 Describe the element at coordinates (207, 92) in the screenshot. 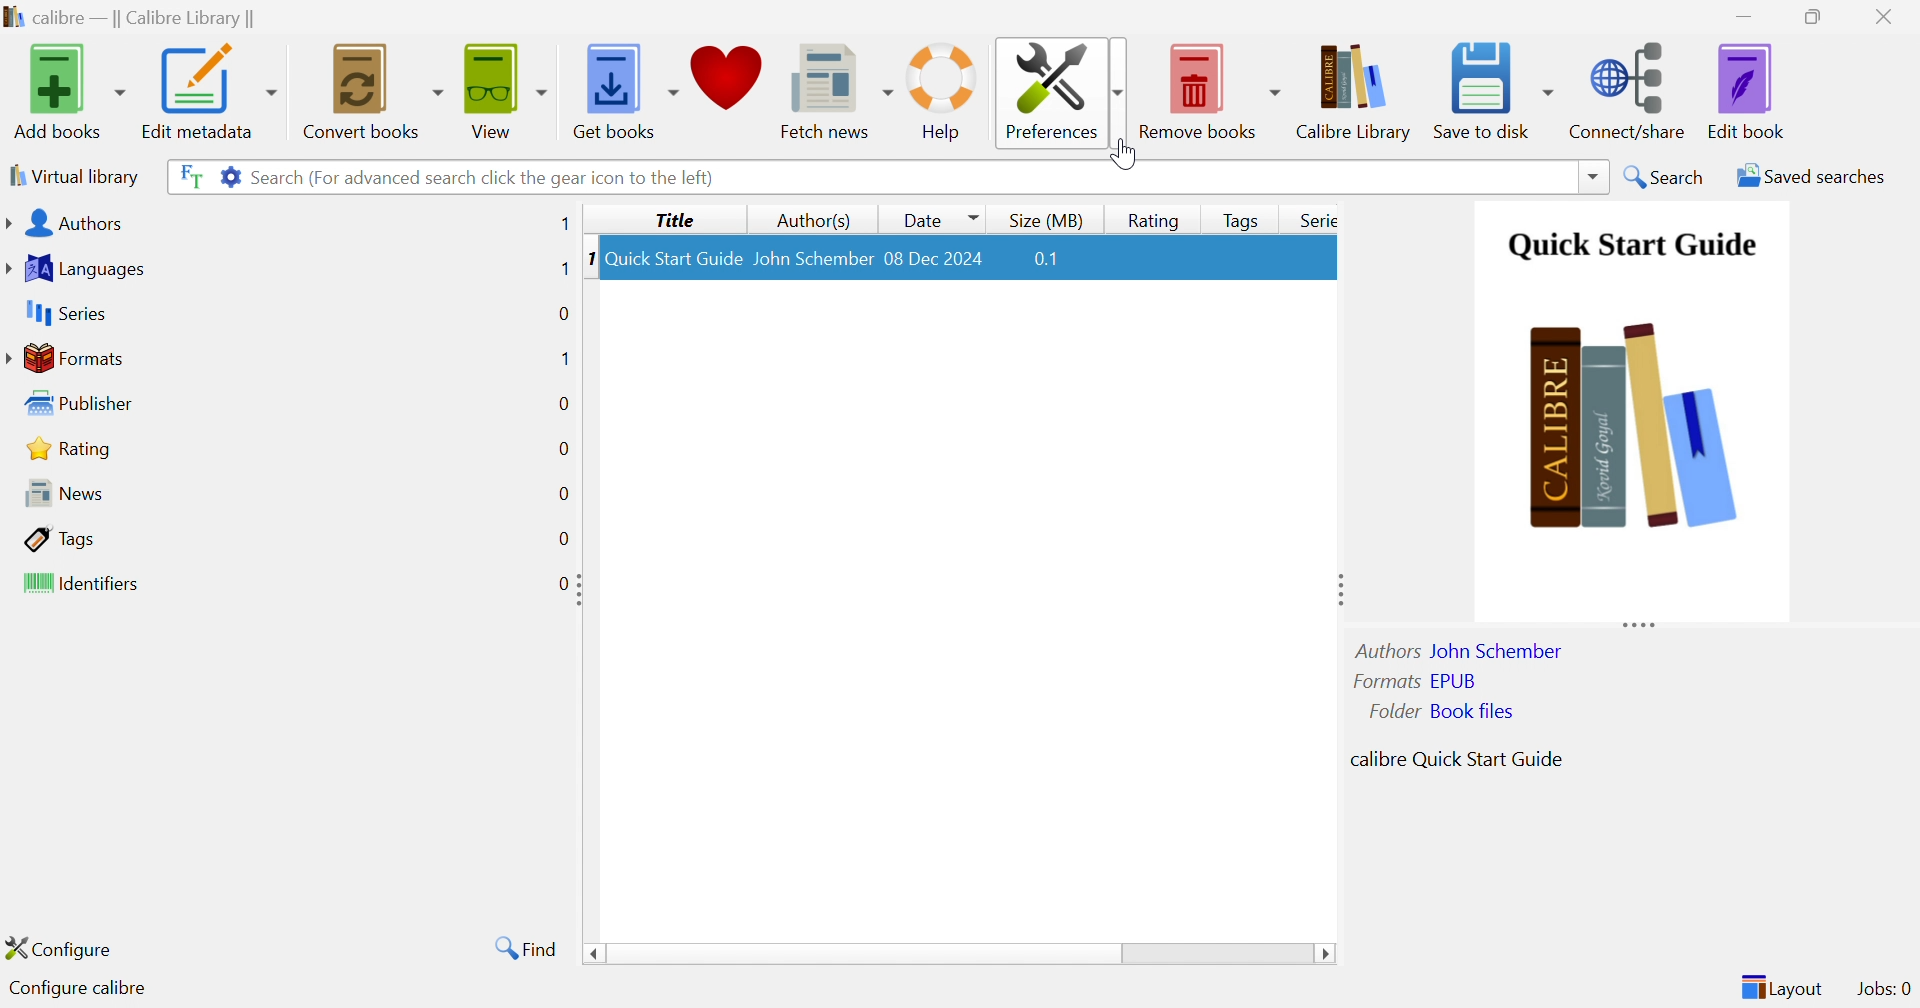

I see `Edit metadata` at that location.